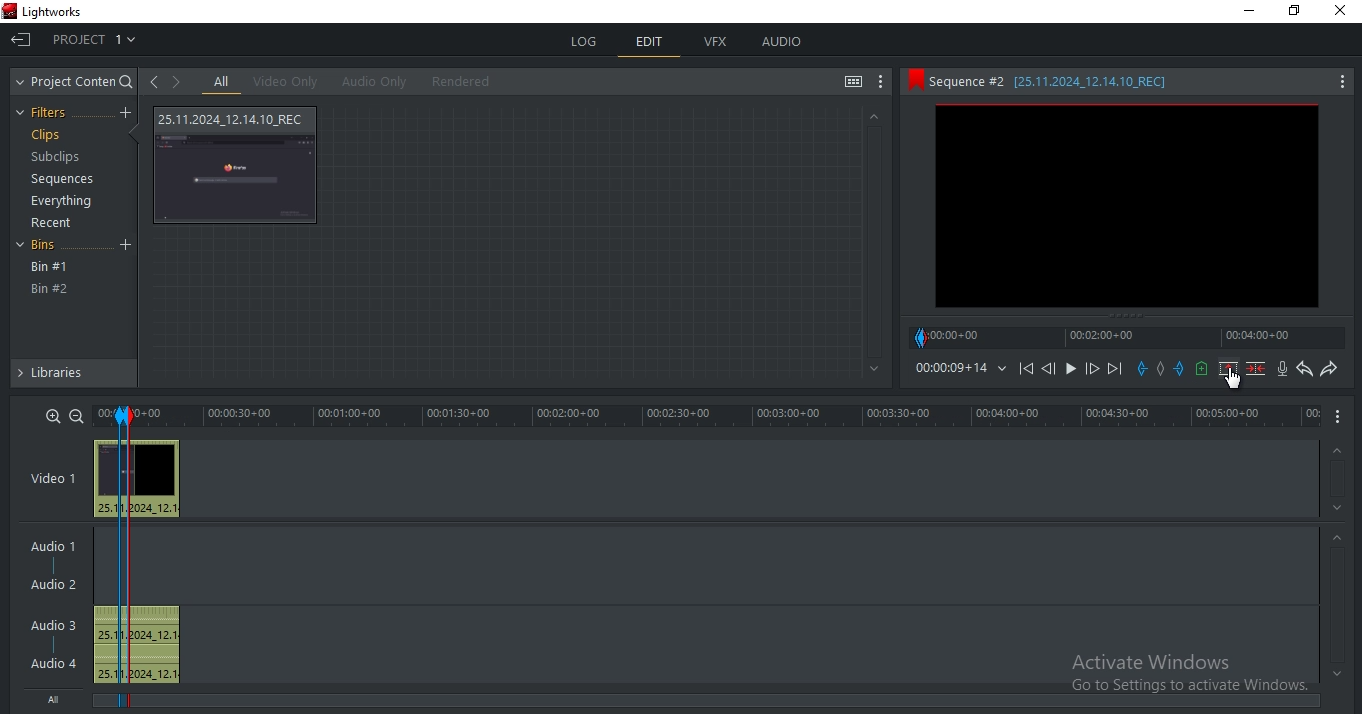 The image size is (1362, 714). I want to click on timeline, so click(1130, 337).